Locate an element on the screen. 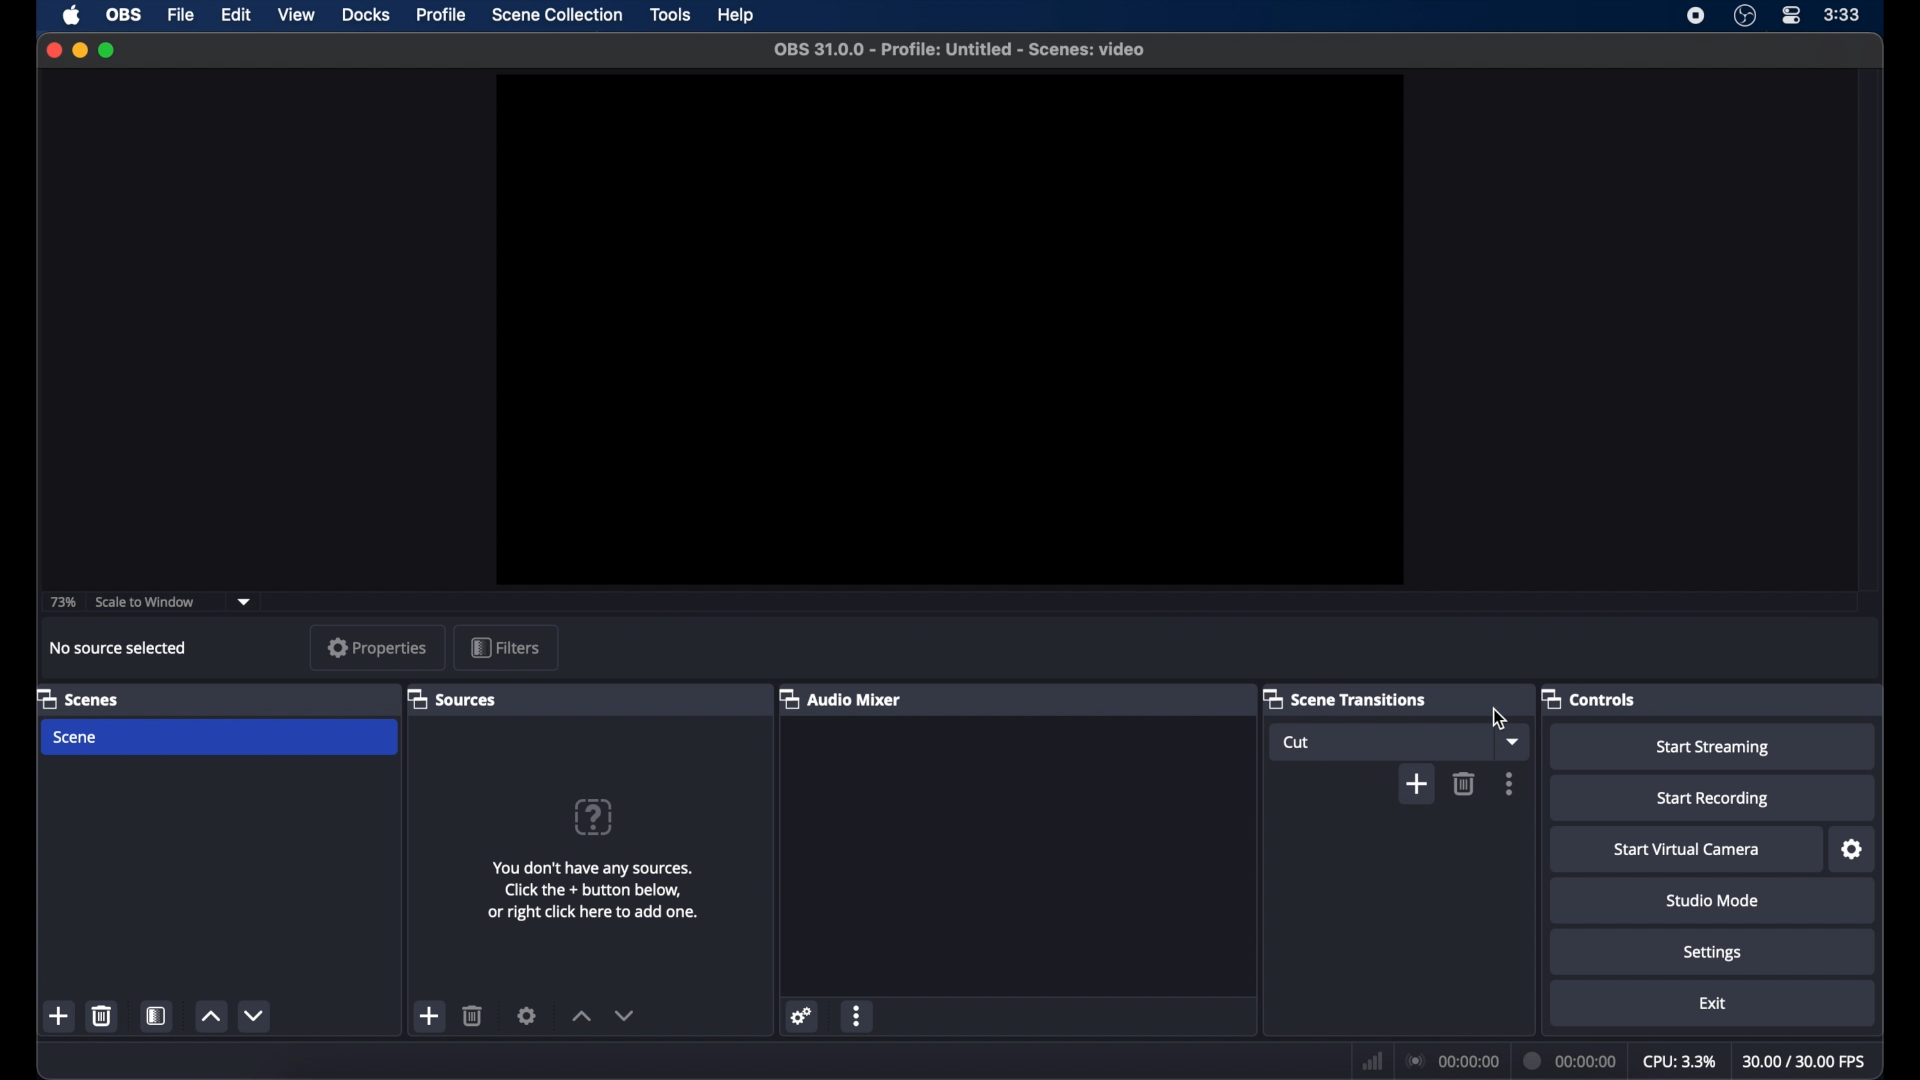 This screenshot has height=1080, width=1920. down is located at coordinates (254, 1015).